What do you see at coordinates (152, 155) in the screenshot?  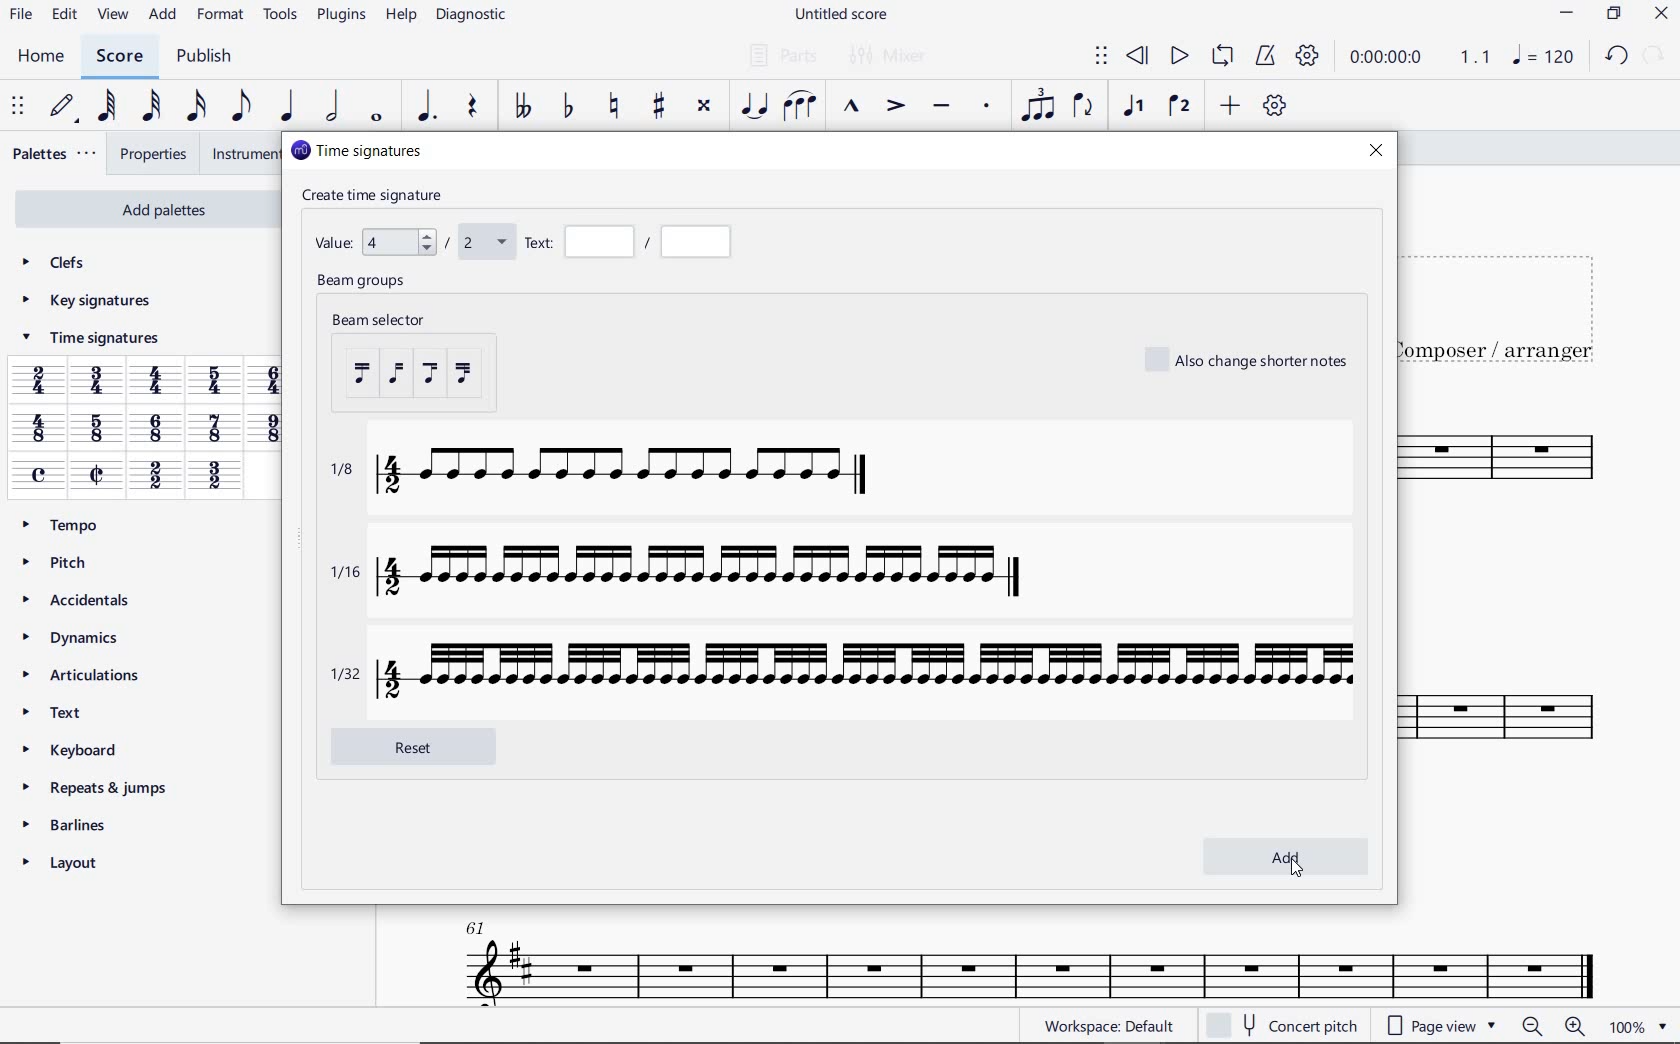 I see `PROPERTIES` at bounding box center [152, 155].